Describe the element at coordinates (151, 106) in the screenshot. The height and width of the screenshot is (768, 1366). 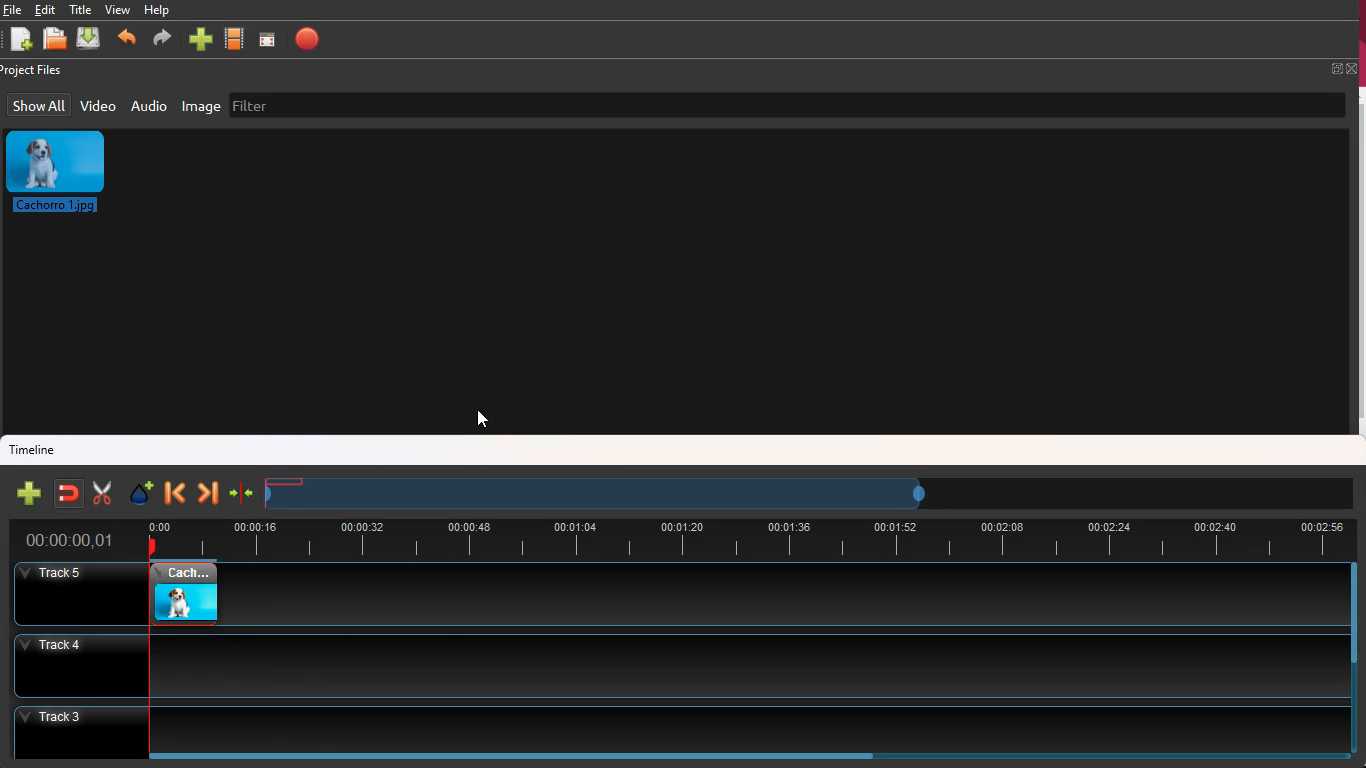
I see `audio` at that location.